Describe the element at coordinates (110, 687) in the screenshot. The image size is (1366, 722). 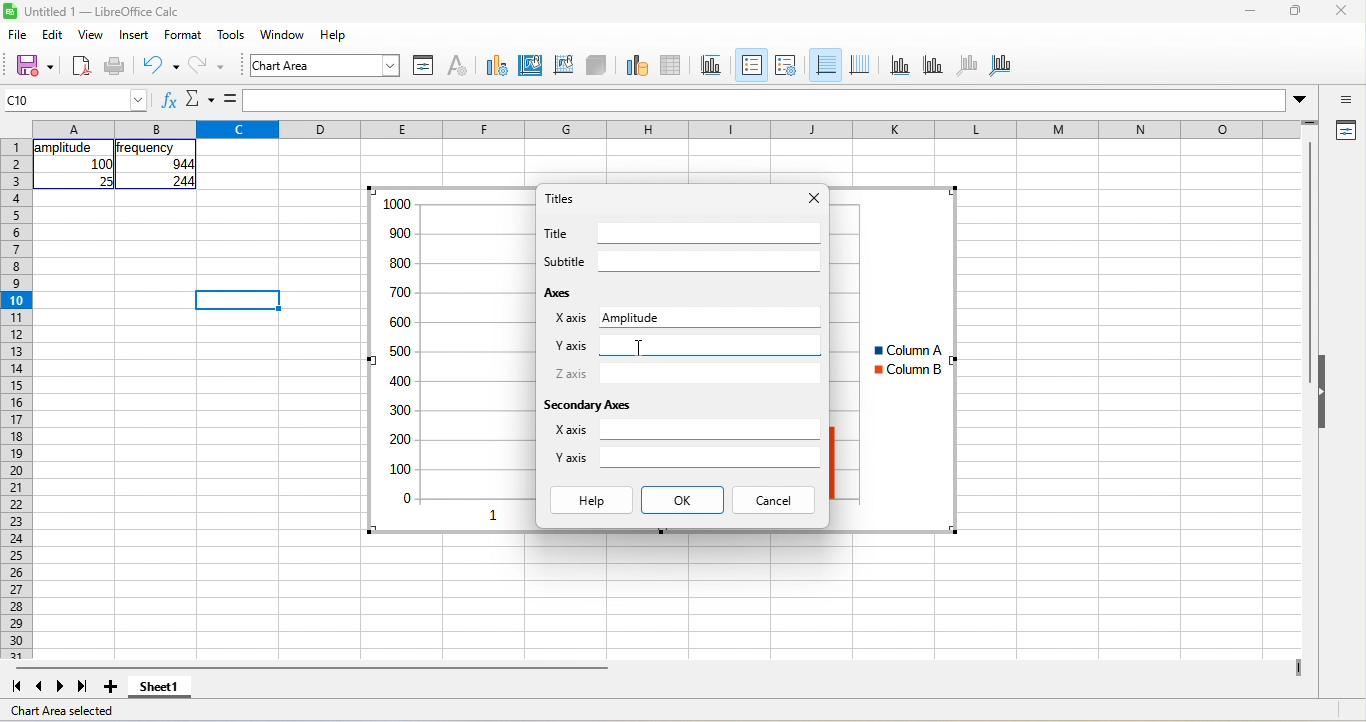
I see `add new sheet` at that location.